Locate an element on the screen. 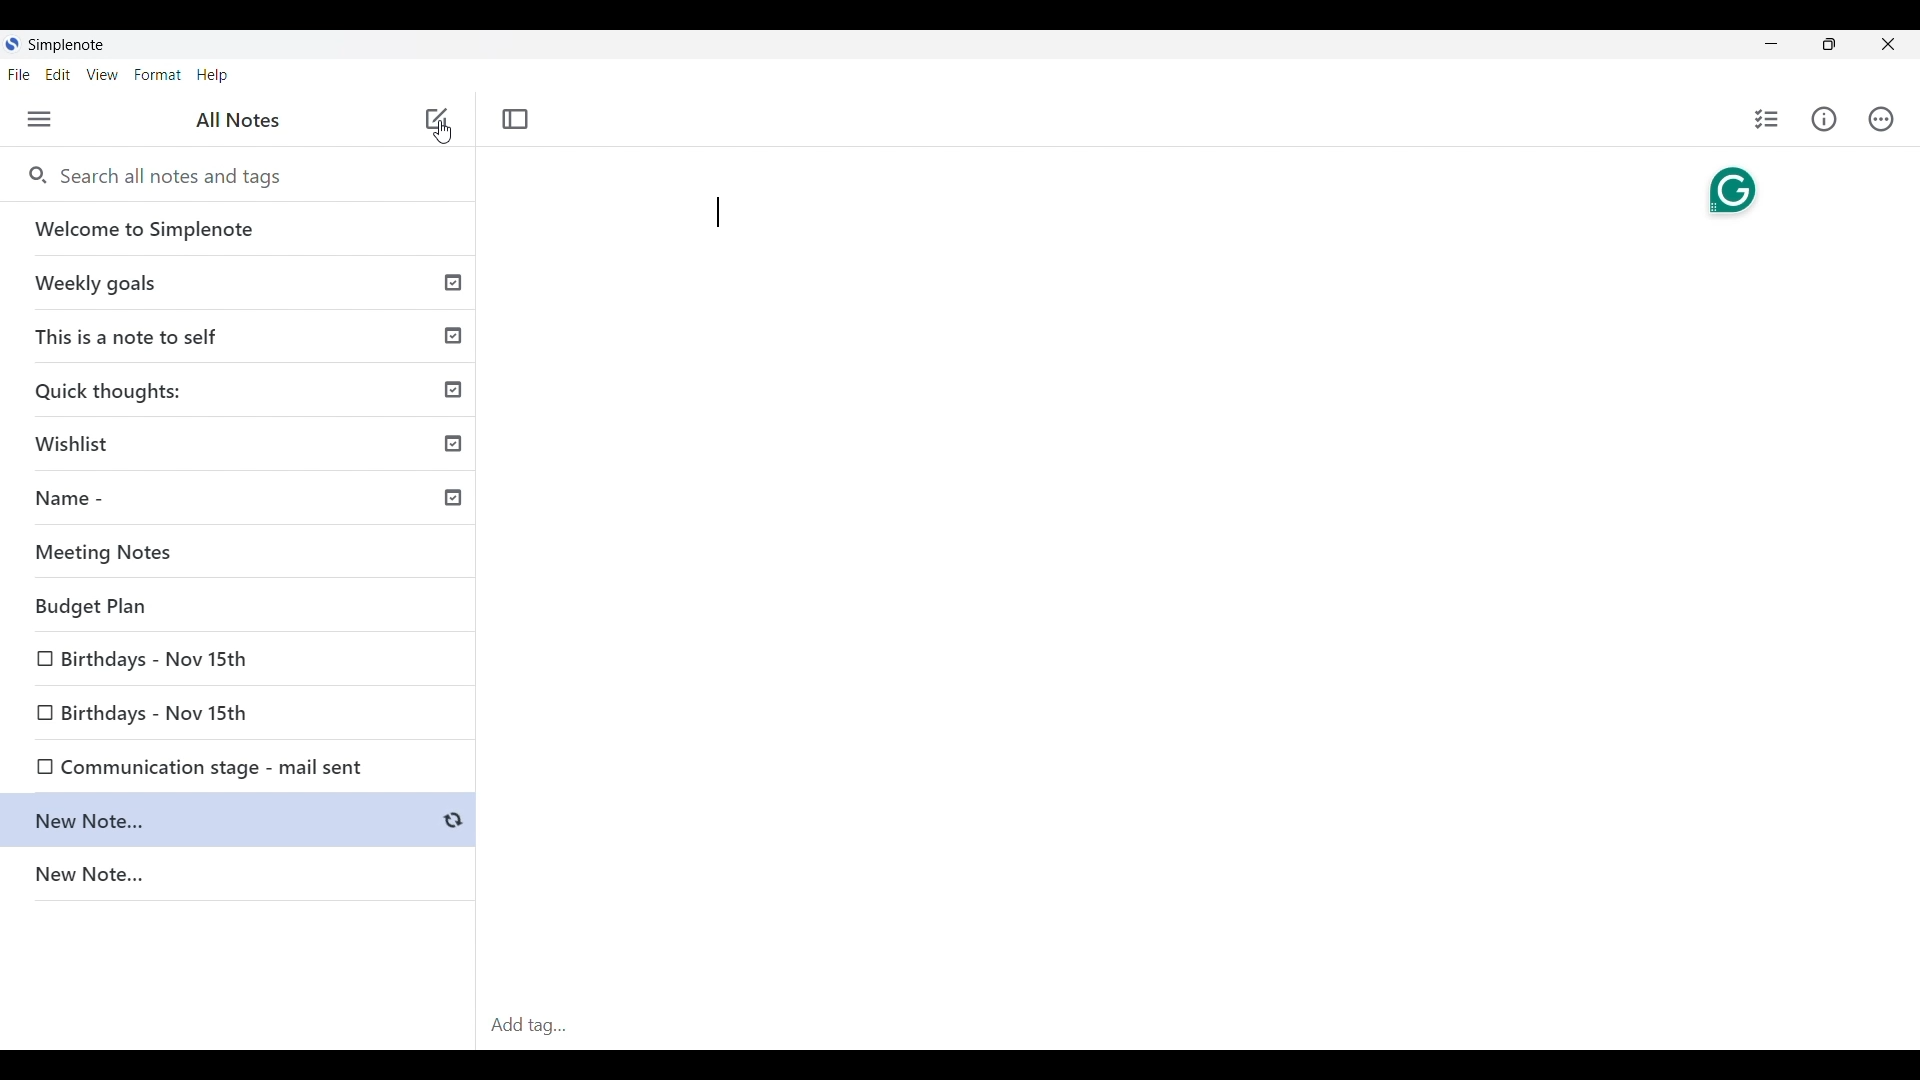  Edit is located at coordinates (58, 74).